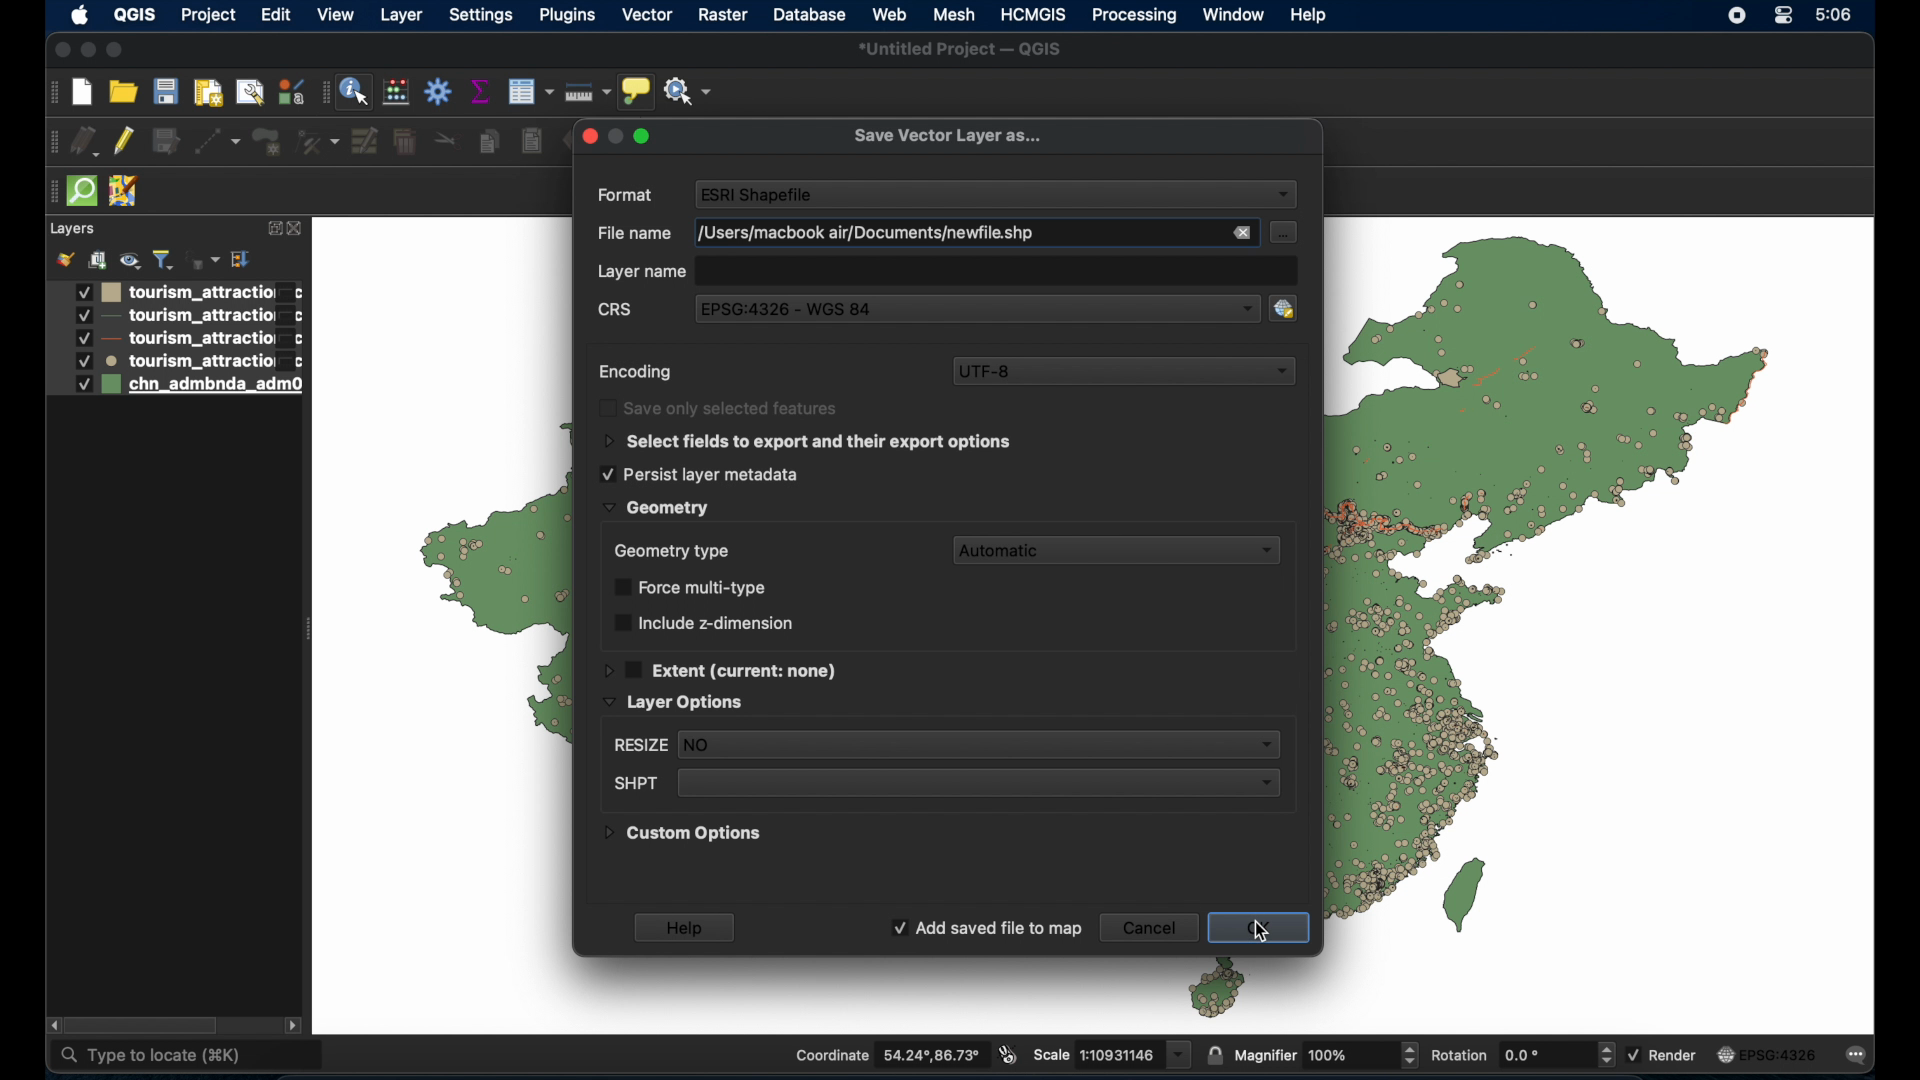 The height and width of the screenshot is (1080, 1920). I want to click on filename, so click(629, 234).